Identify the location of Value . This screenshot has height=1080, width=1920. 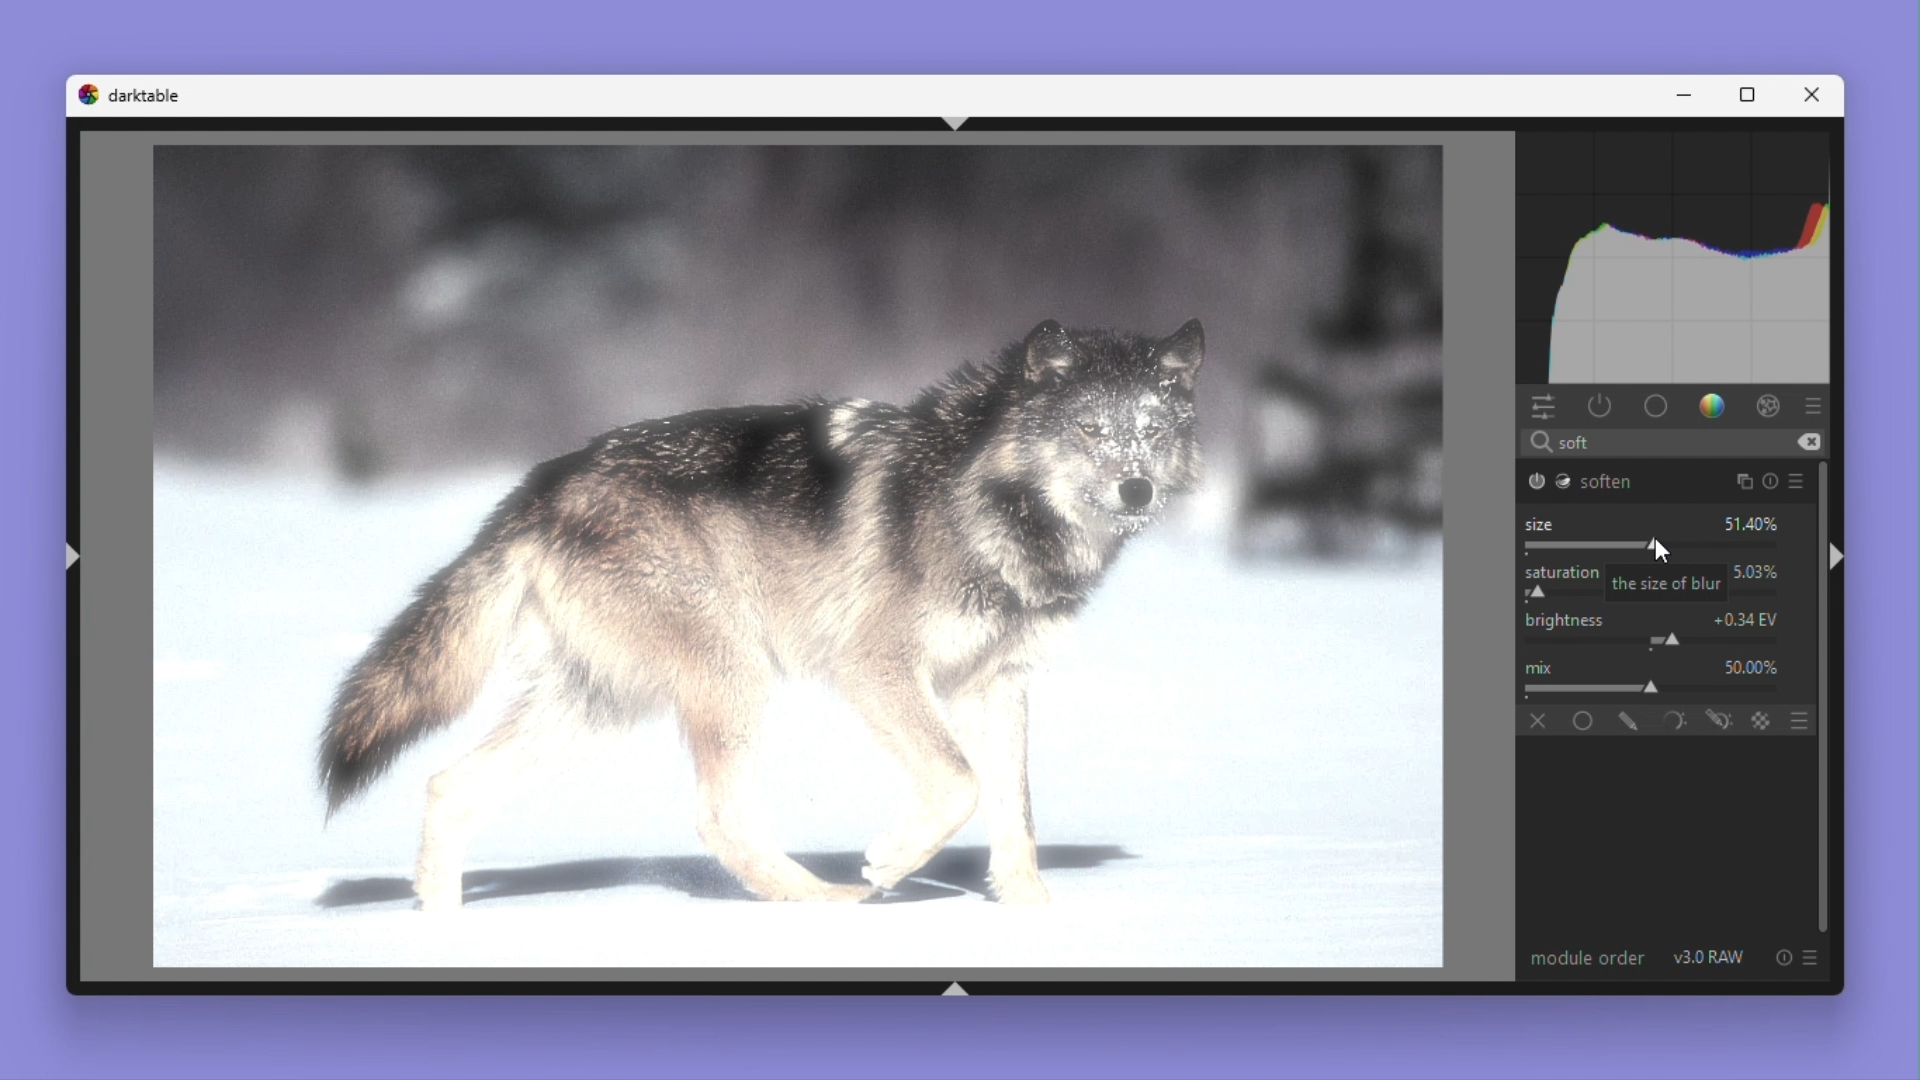
(1757, 524).